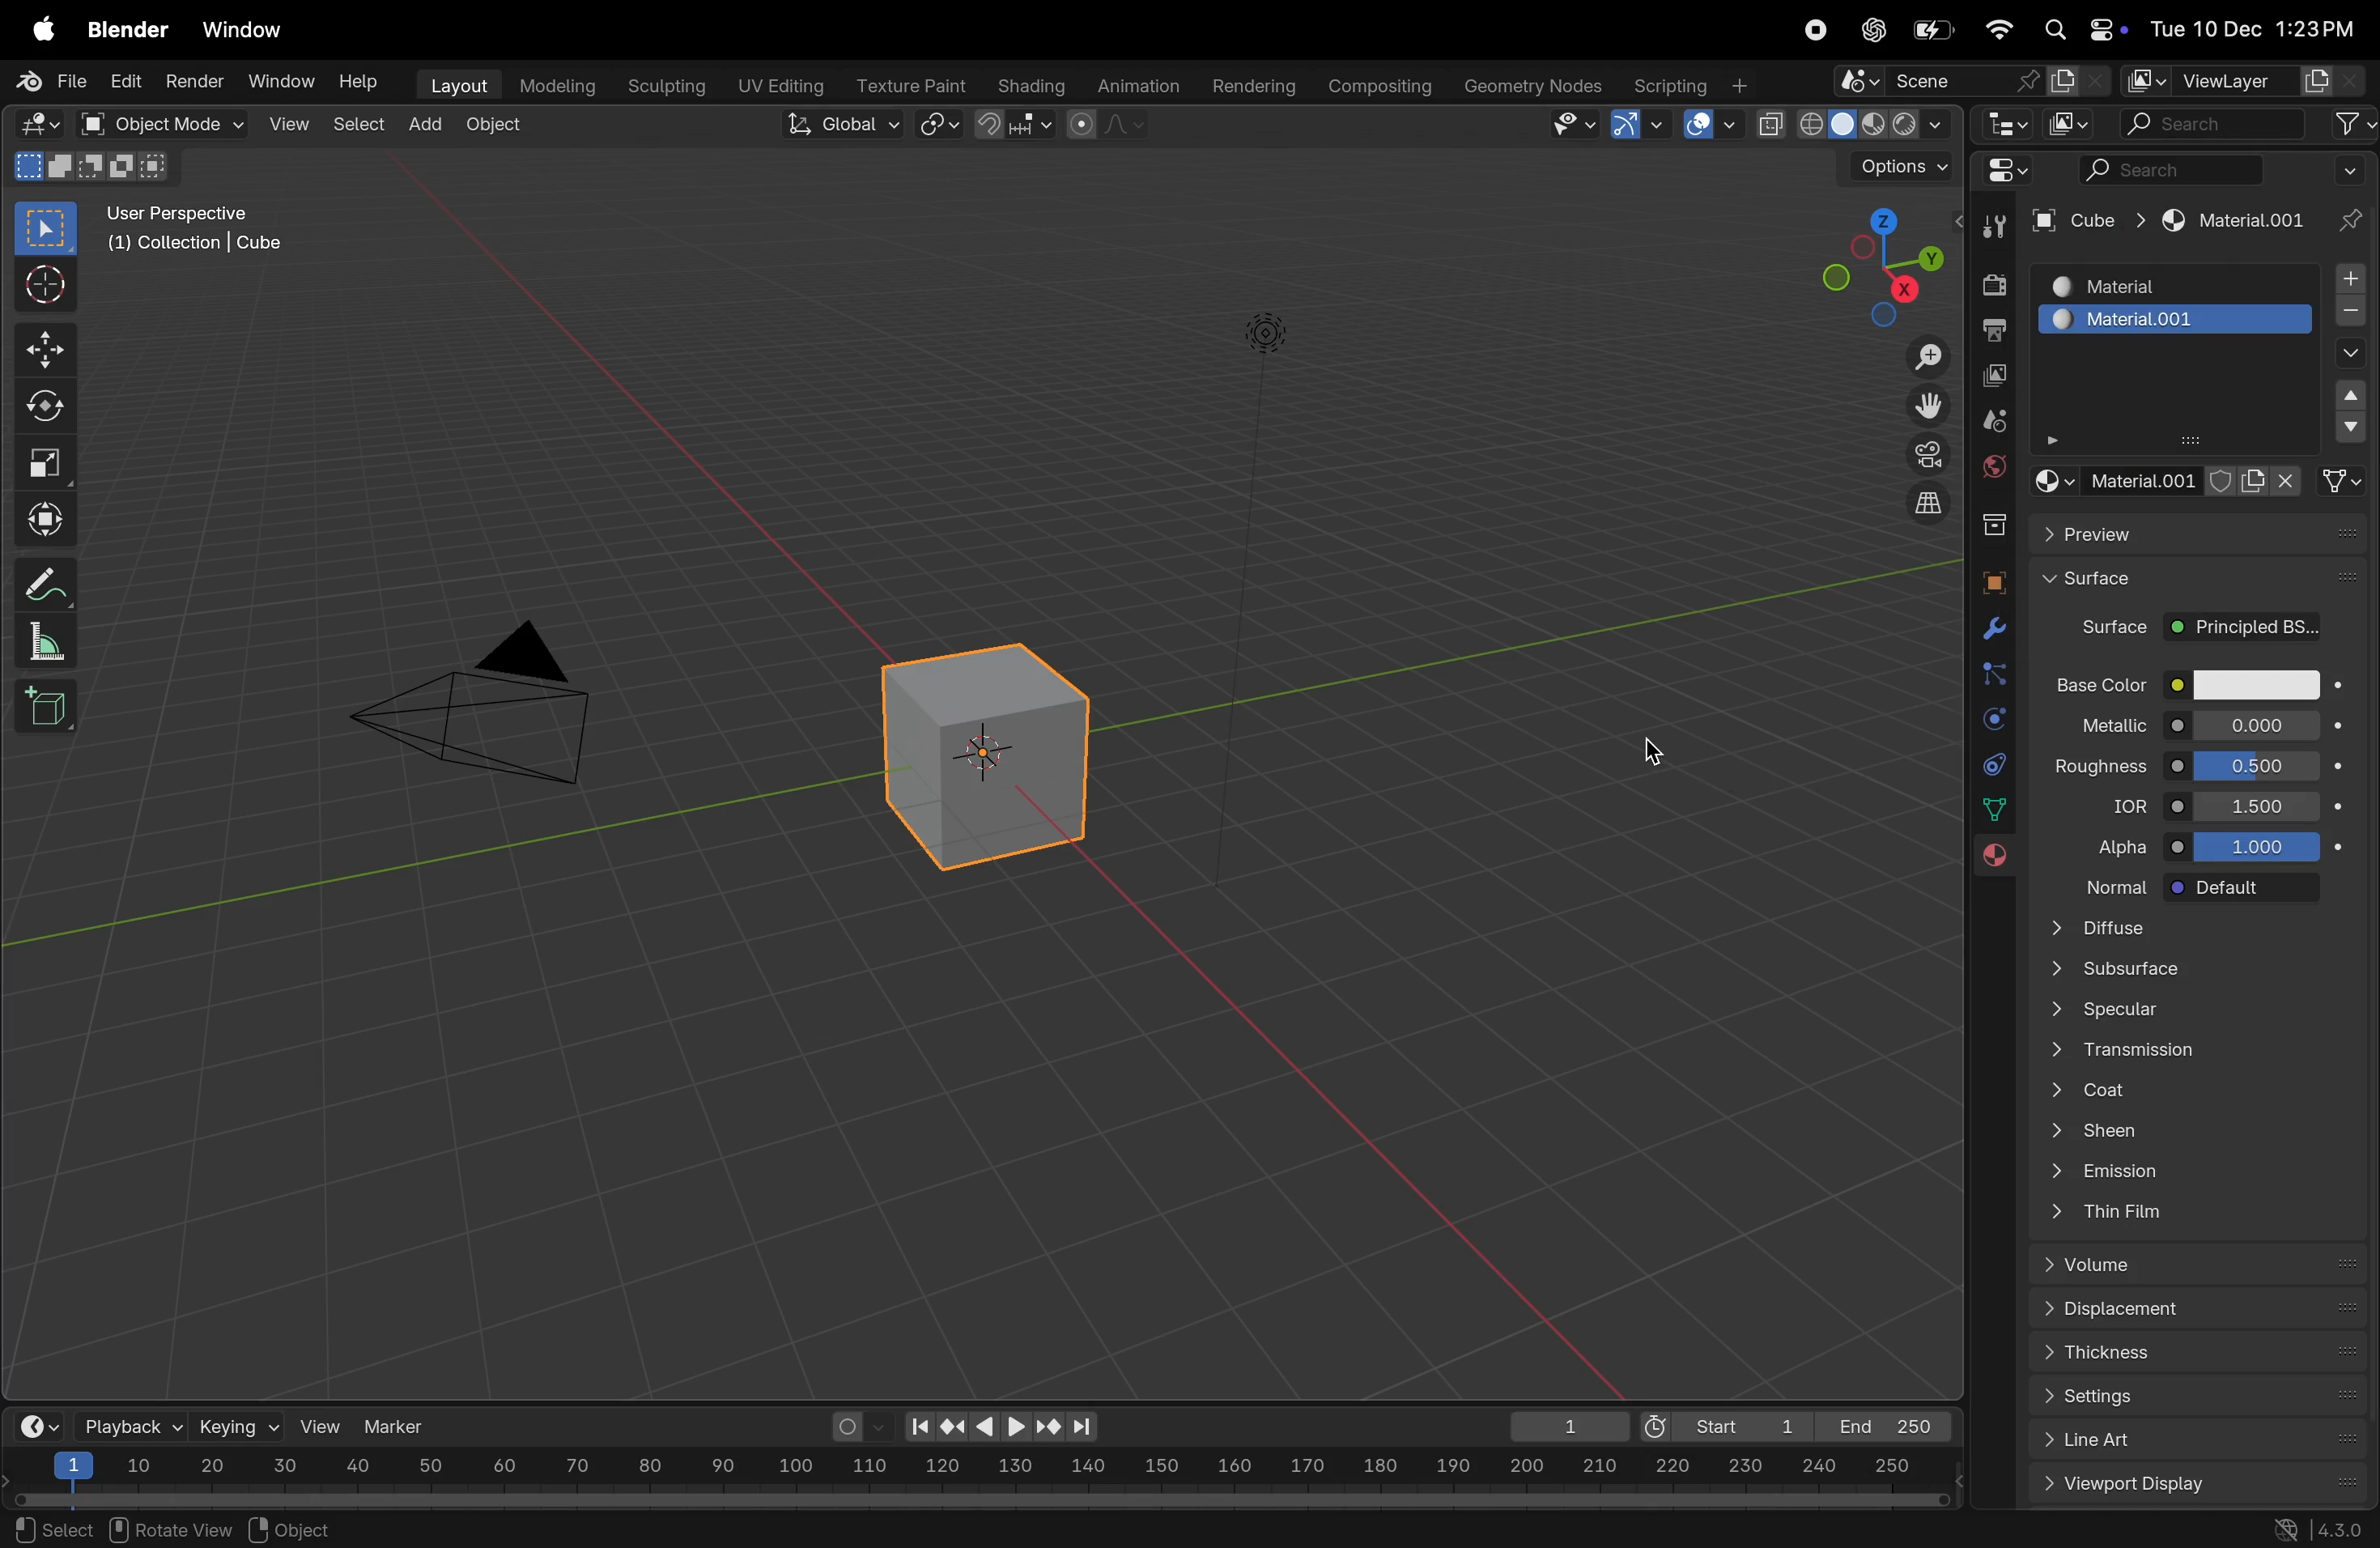 The height and width of the screenshot is (1548, 2380). Describe the element at coordinates (1994, 330) in the screenshot. I see `output` at that location.